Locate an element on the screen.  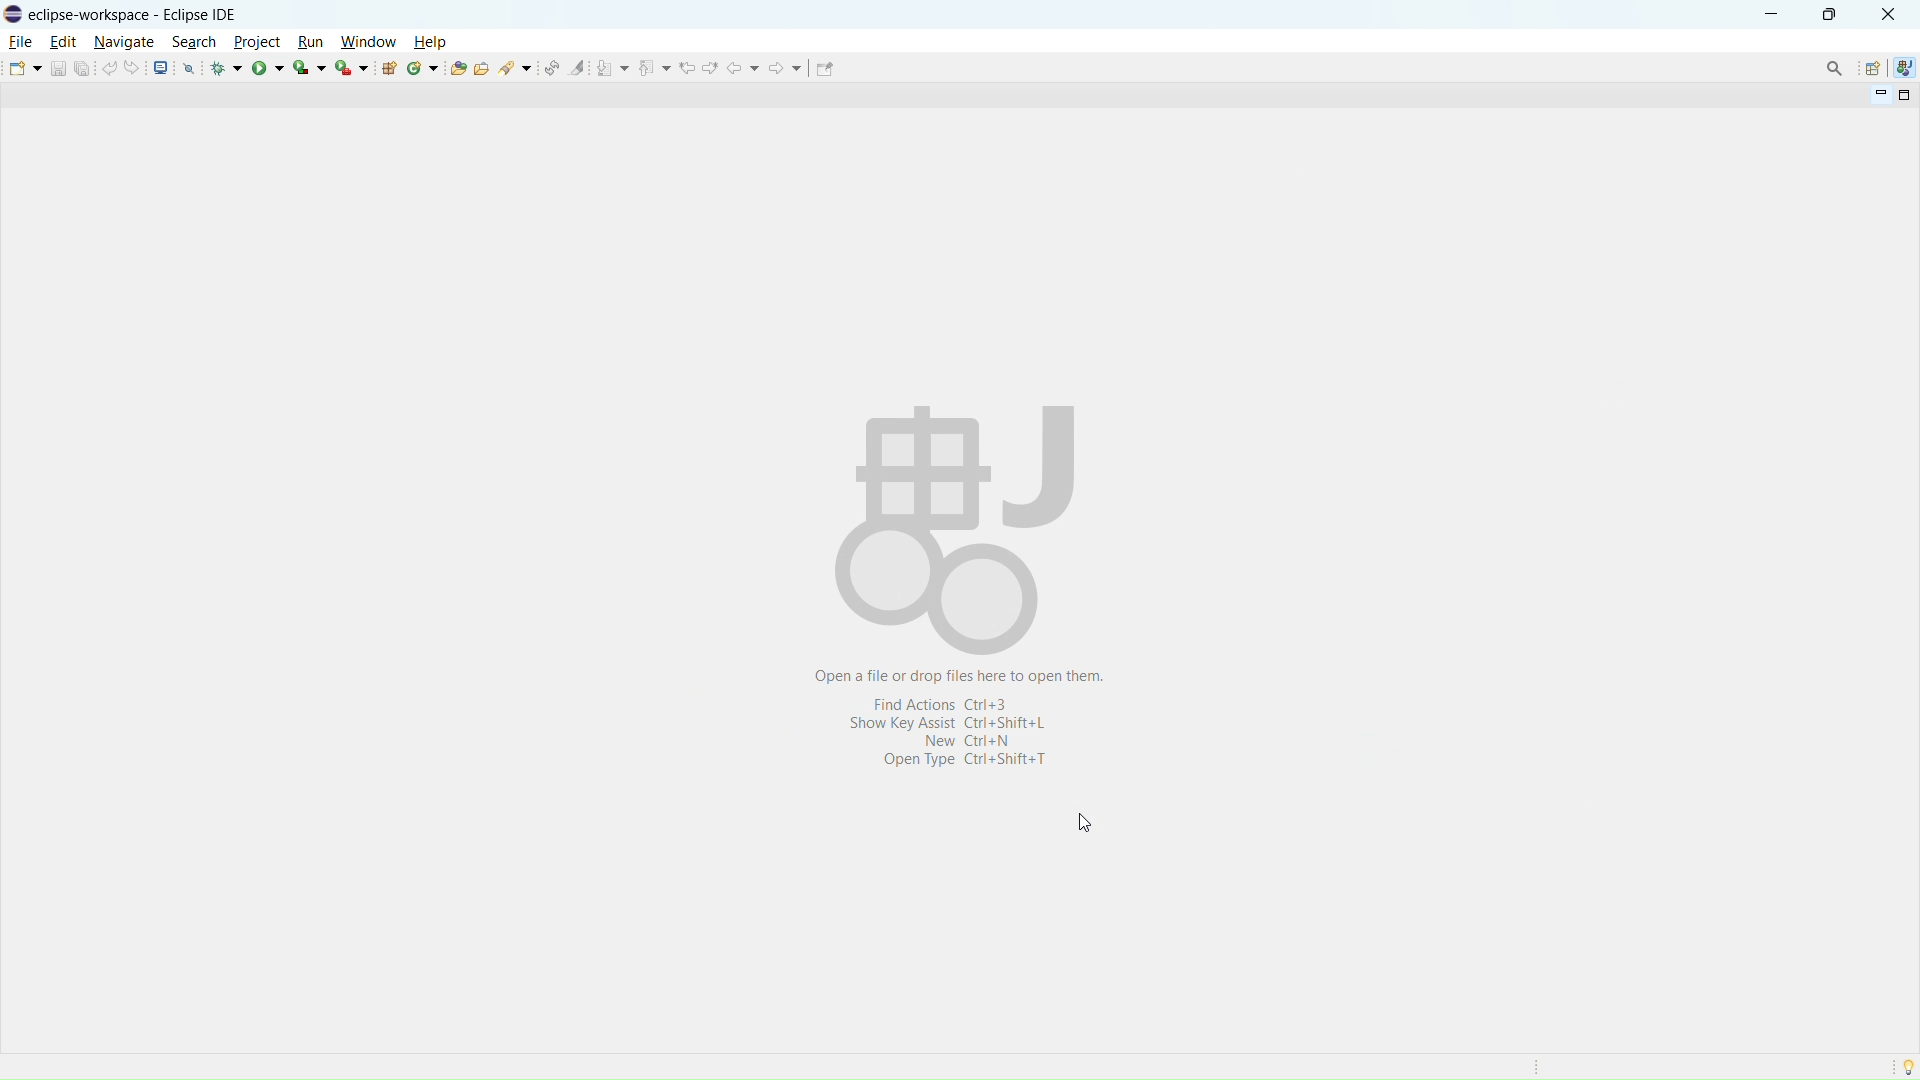
skip all breakpoints is located at coordinates (189, 67).